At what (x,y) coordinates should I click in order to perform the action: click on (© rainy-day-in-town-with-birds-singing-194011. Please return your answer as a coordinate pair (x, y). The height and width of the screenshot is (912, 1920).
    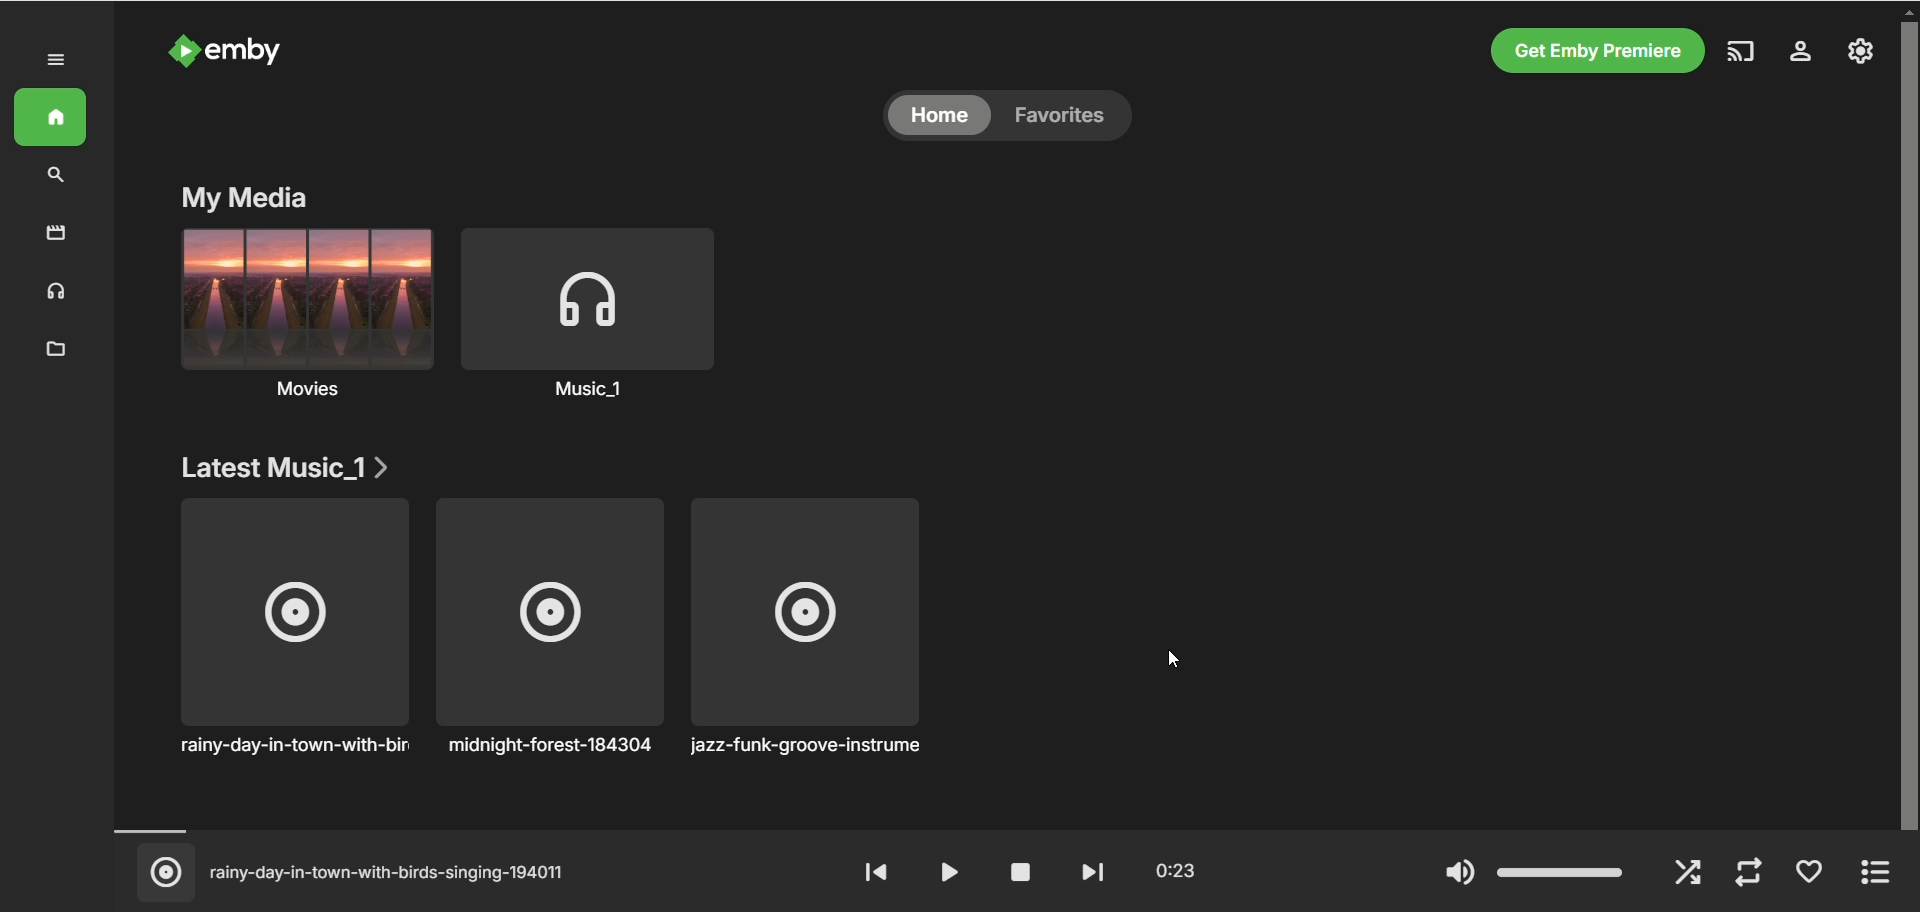
    Looking at the image, I should click on (369, 868).